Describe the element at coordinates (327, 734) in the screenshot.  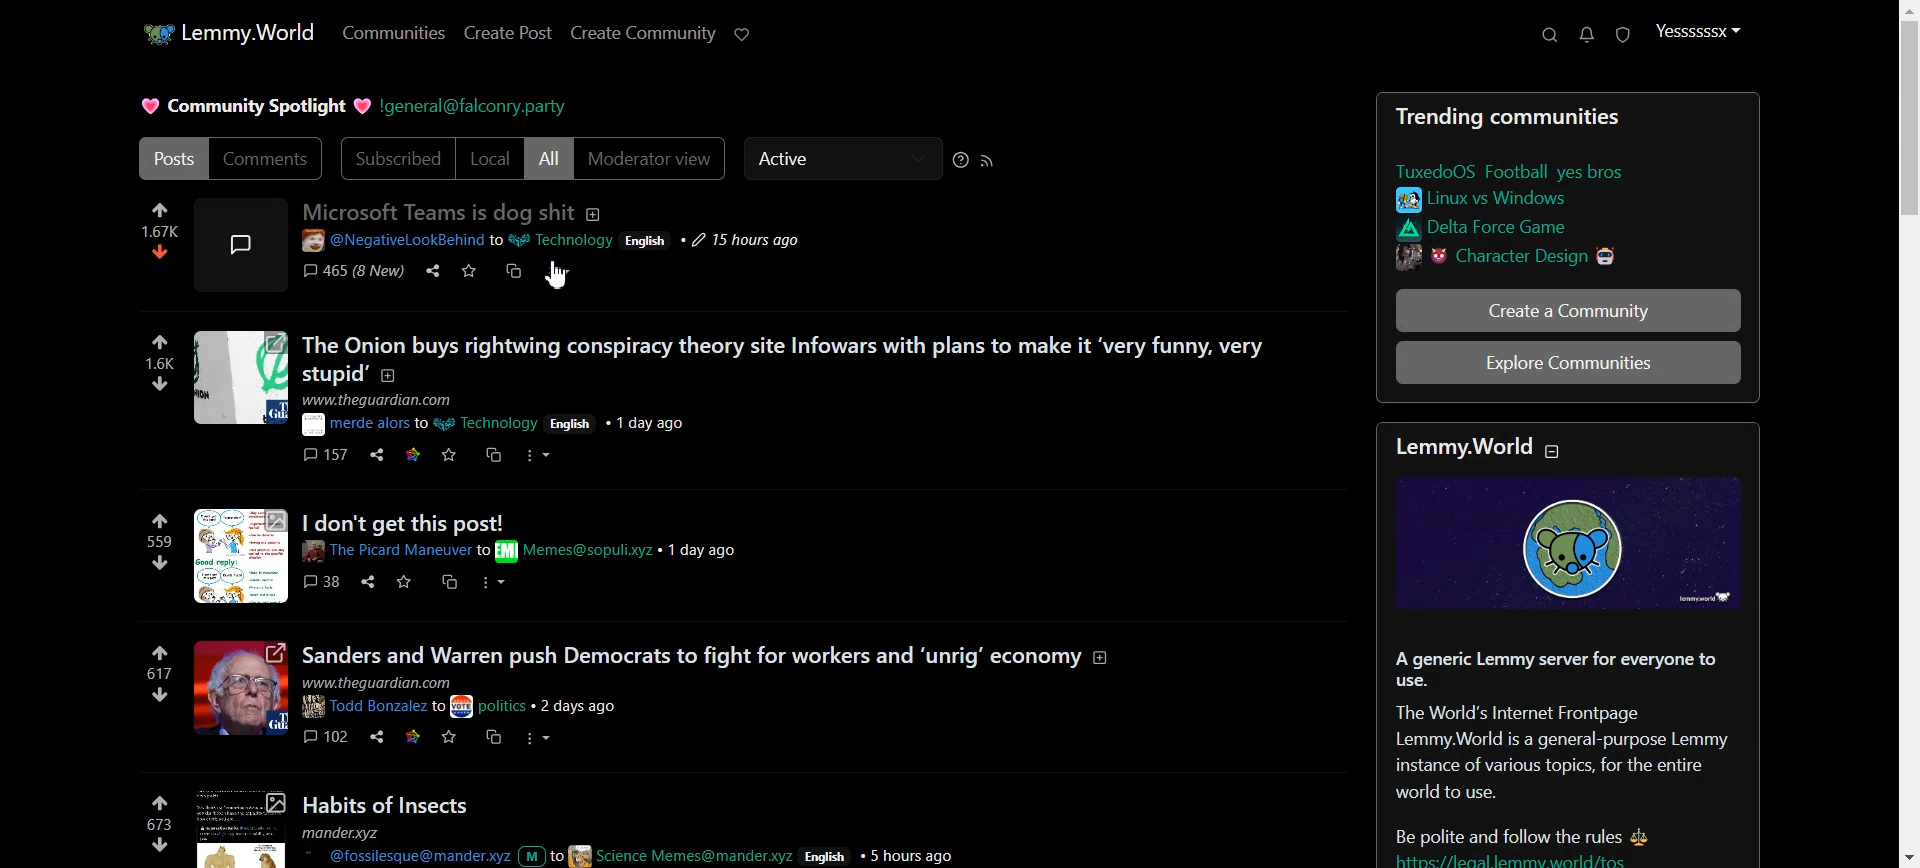
I see `comments` at that location.